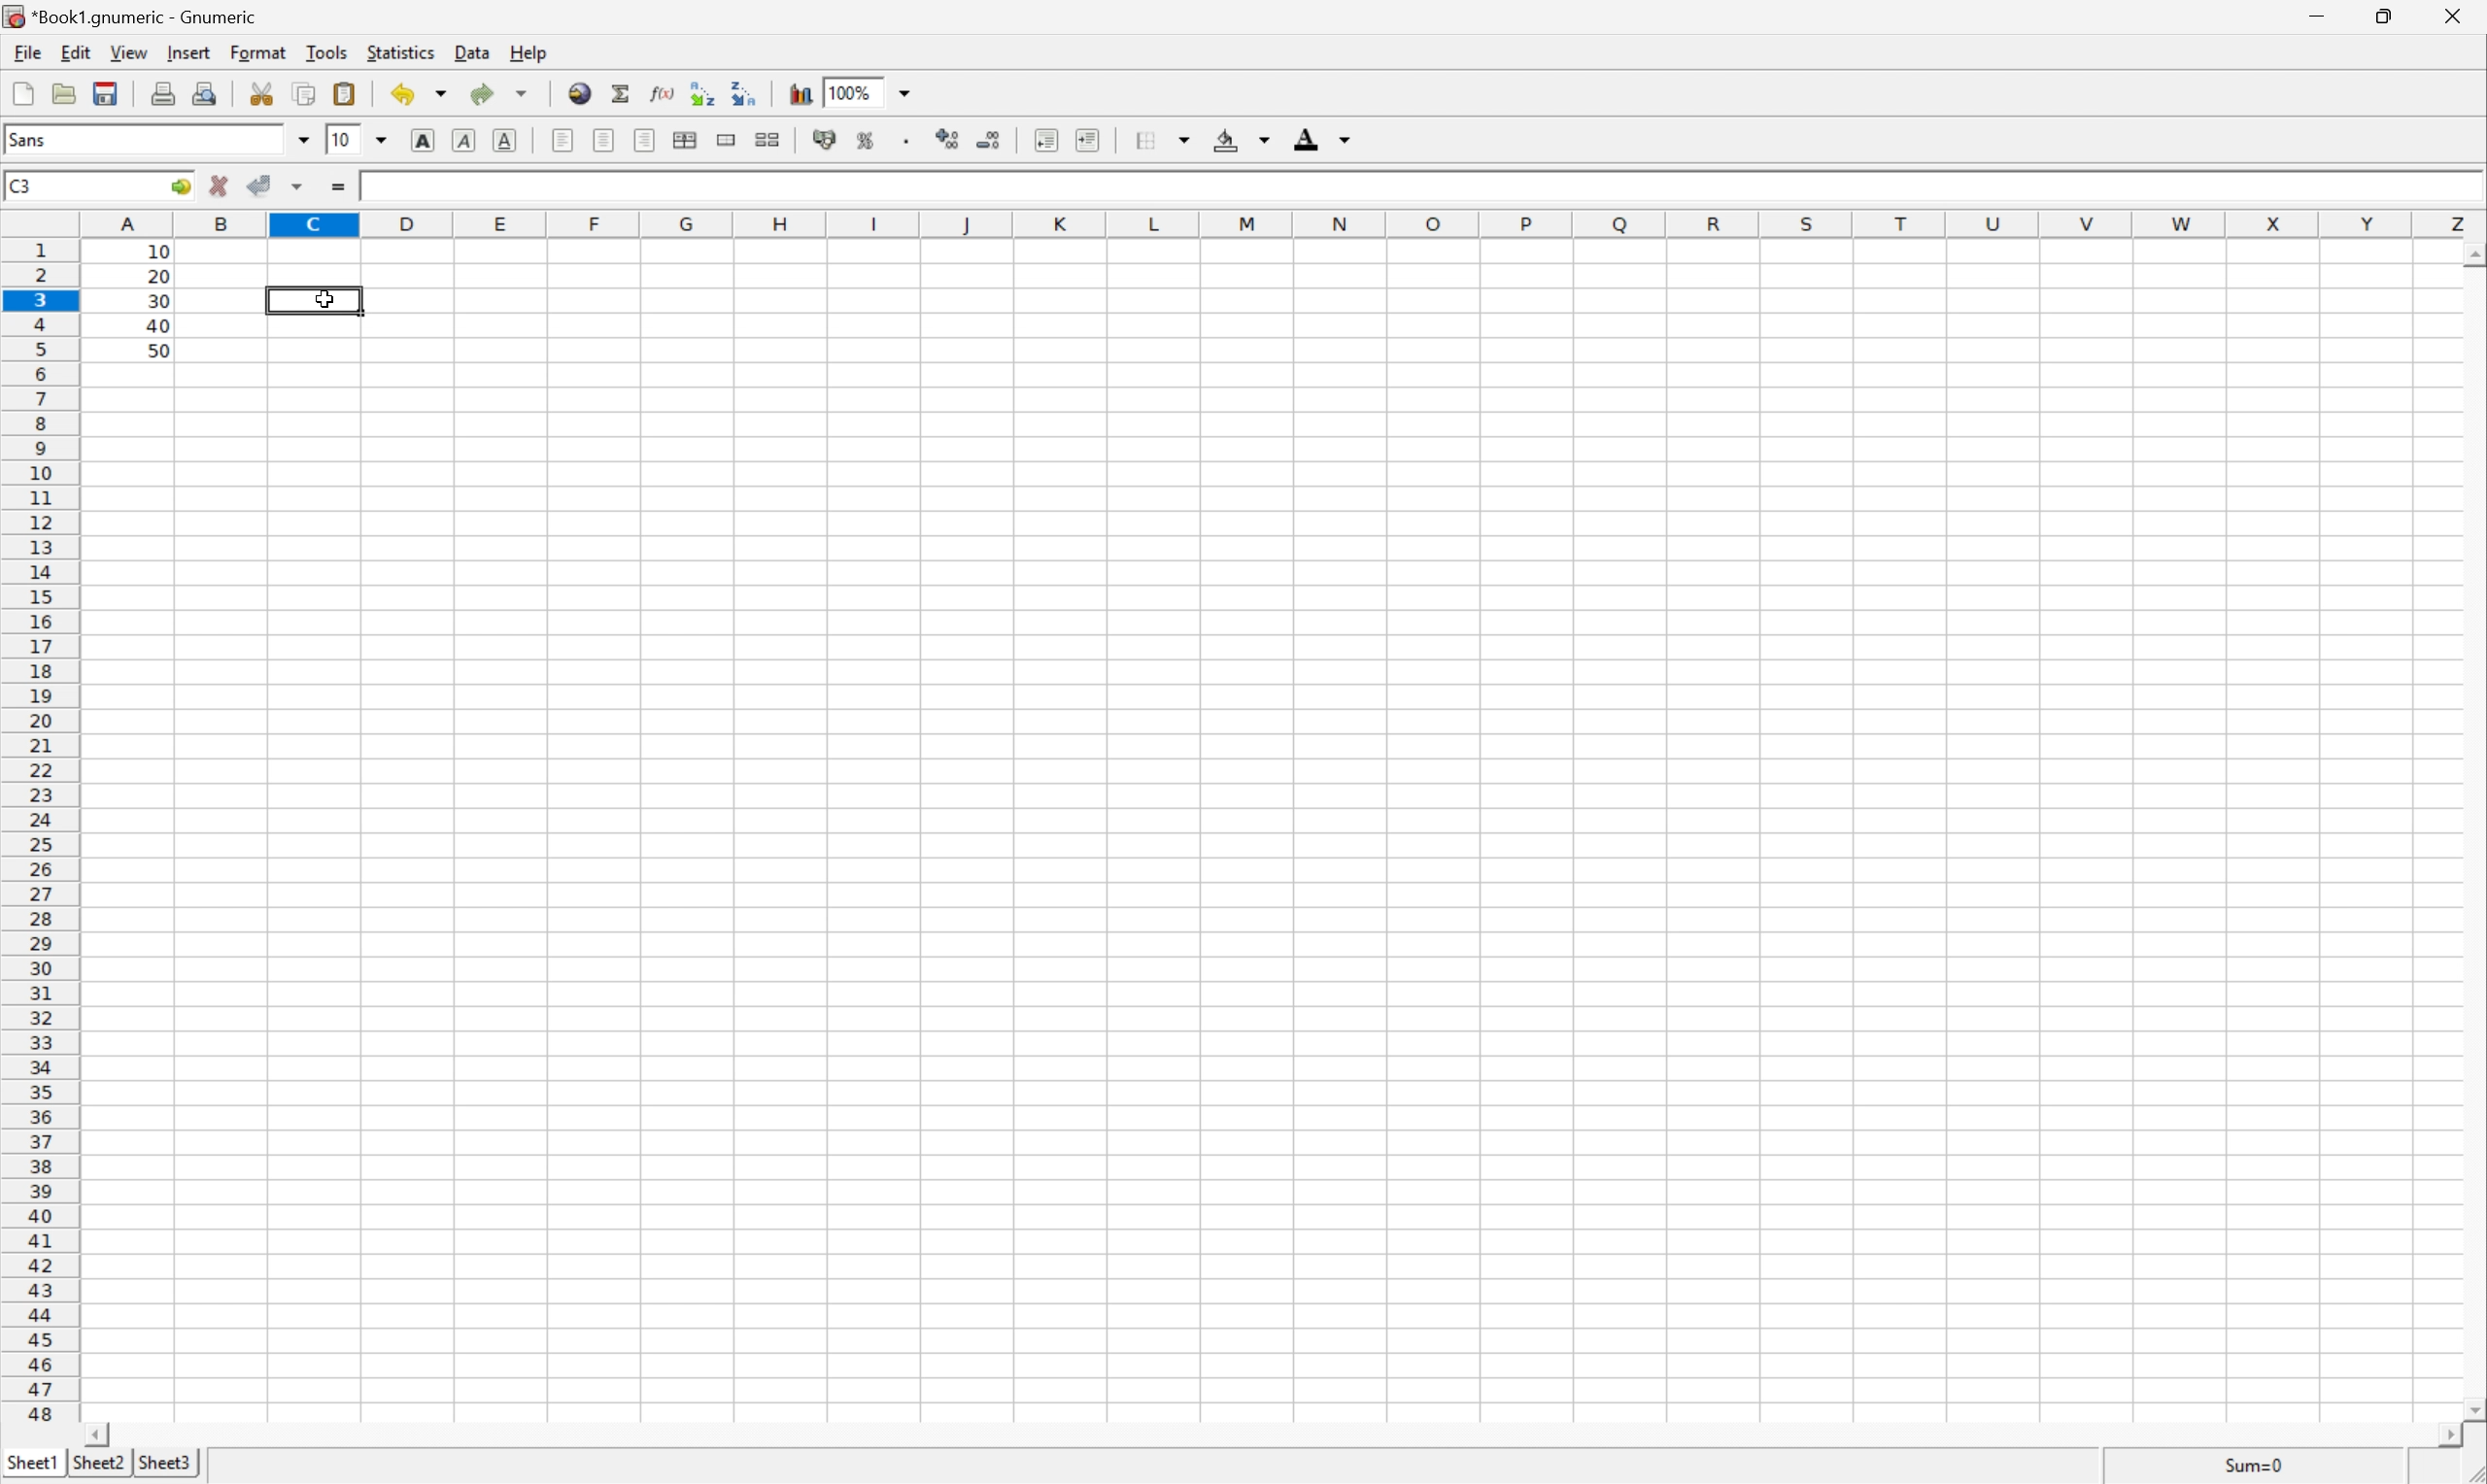 Image resolution: width=2487 pixels, height=1484 pixels. I want to click on Sum=10, so click(2243, 1465).